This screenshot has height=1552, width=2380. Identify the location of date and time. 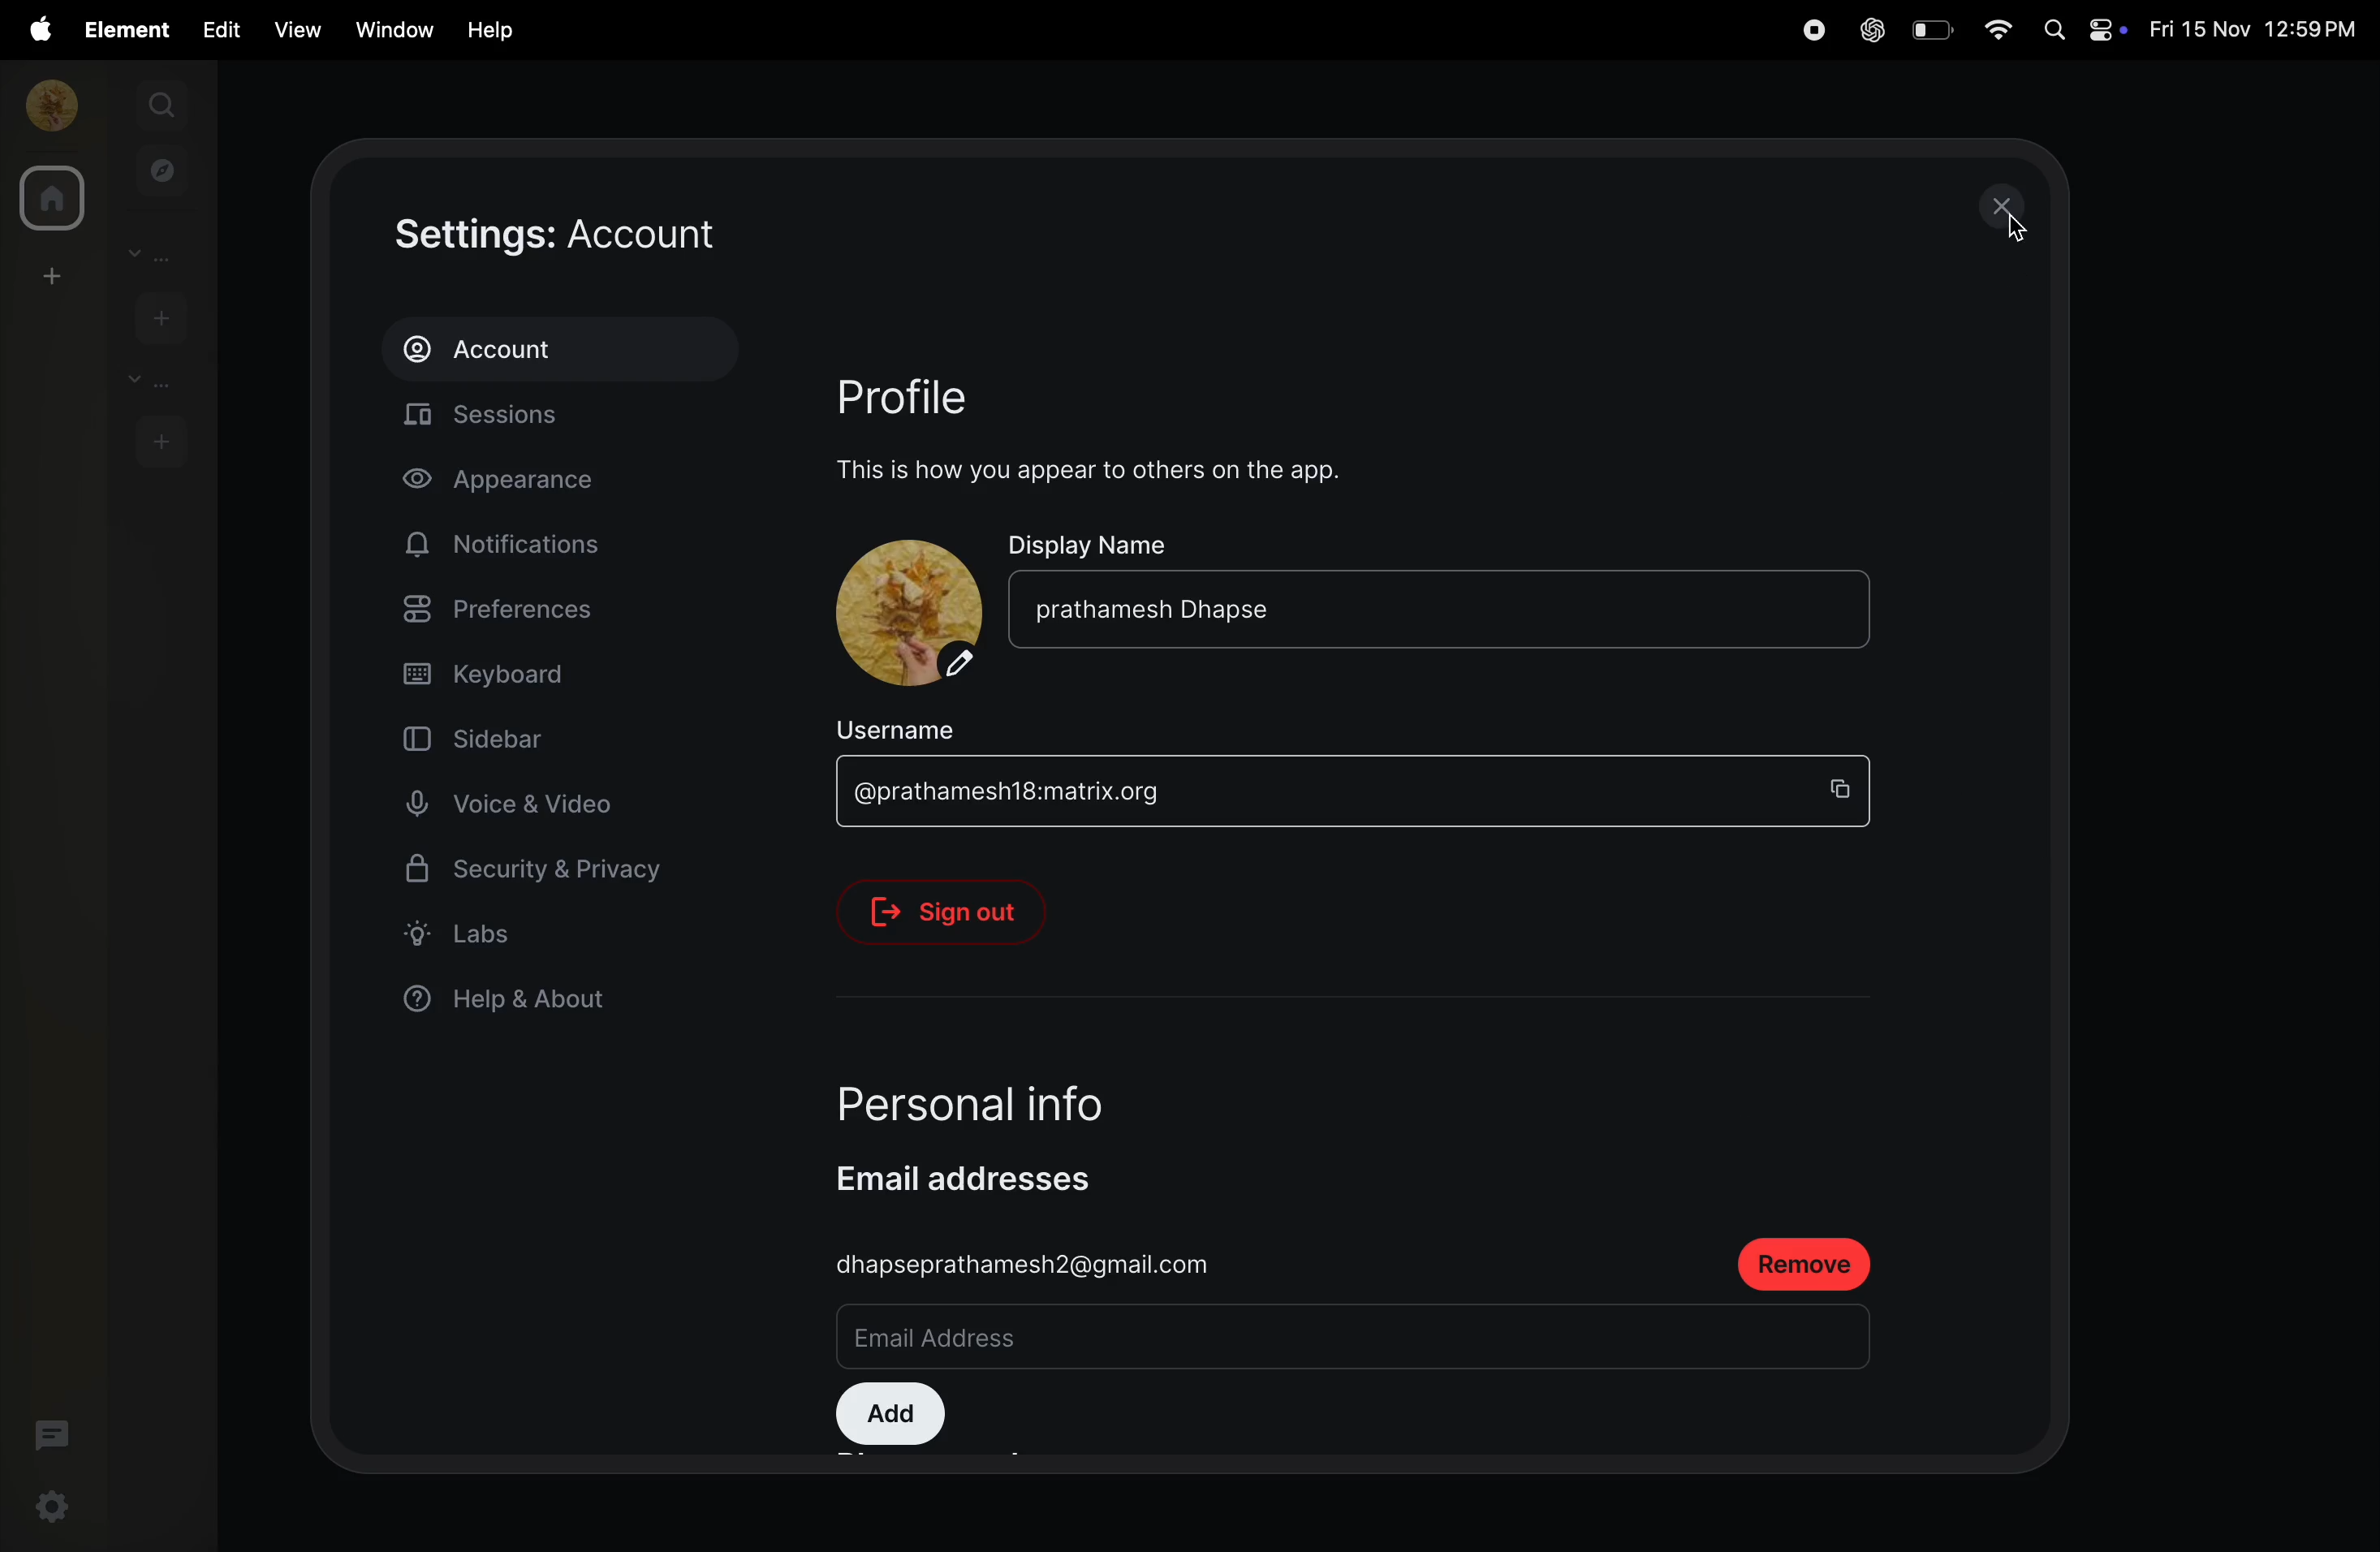
(2257, 32).